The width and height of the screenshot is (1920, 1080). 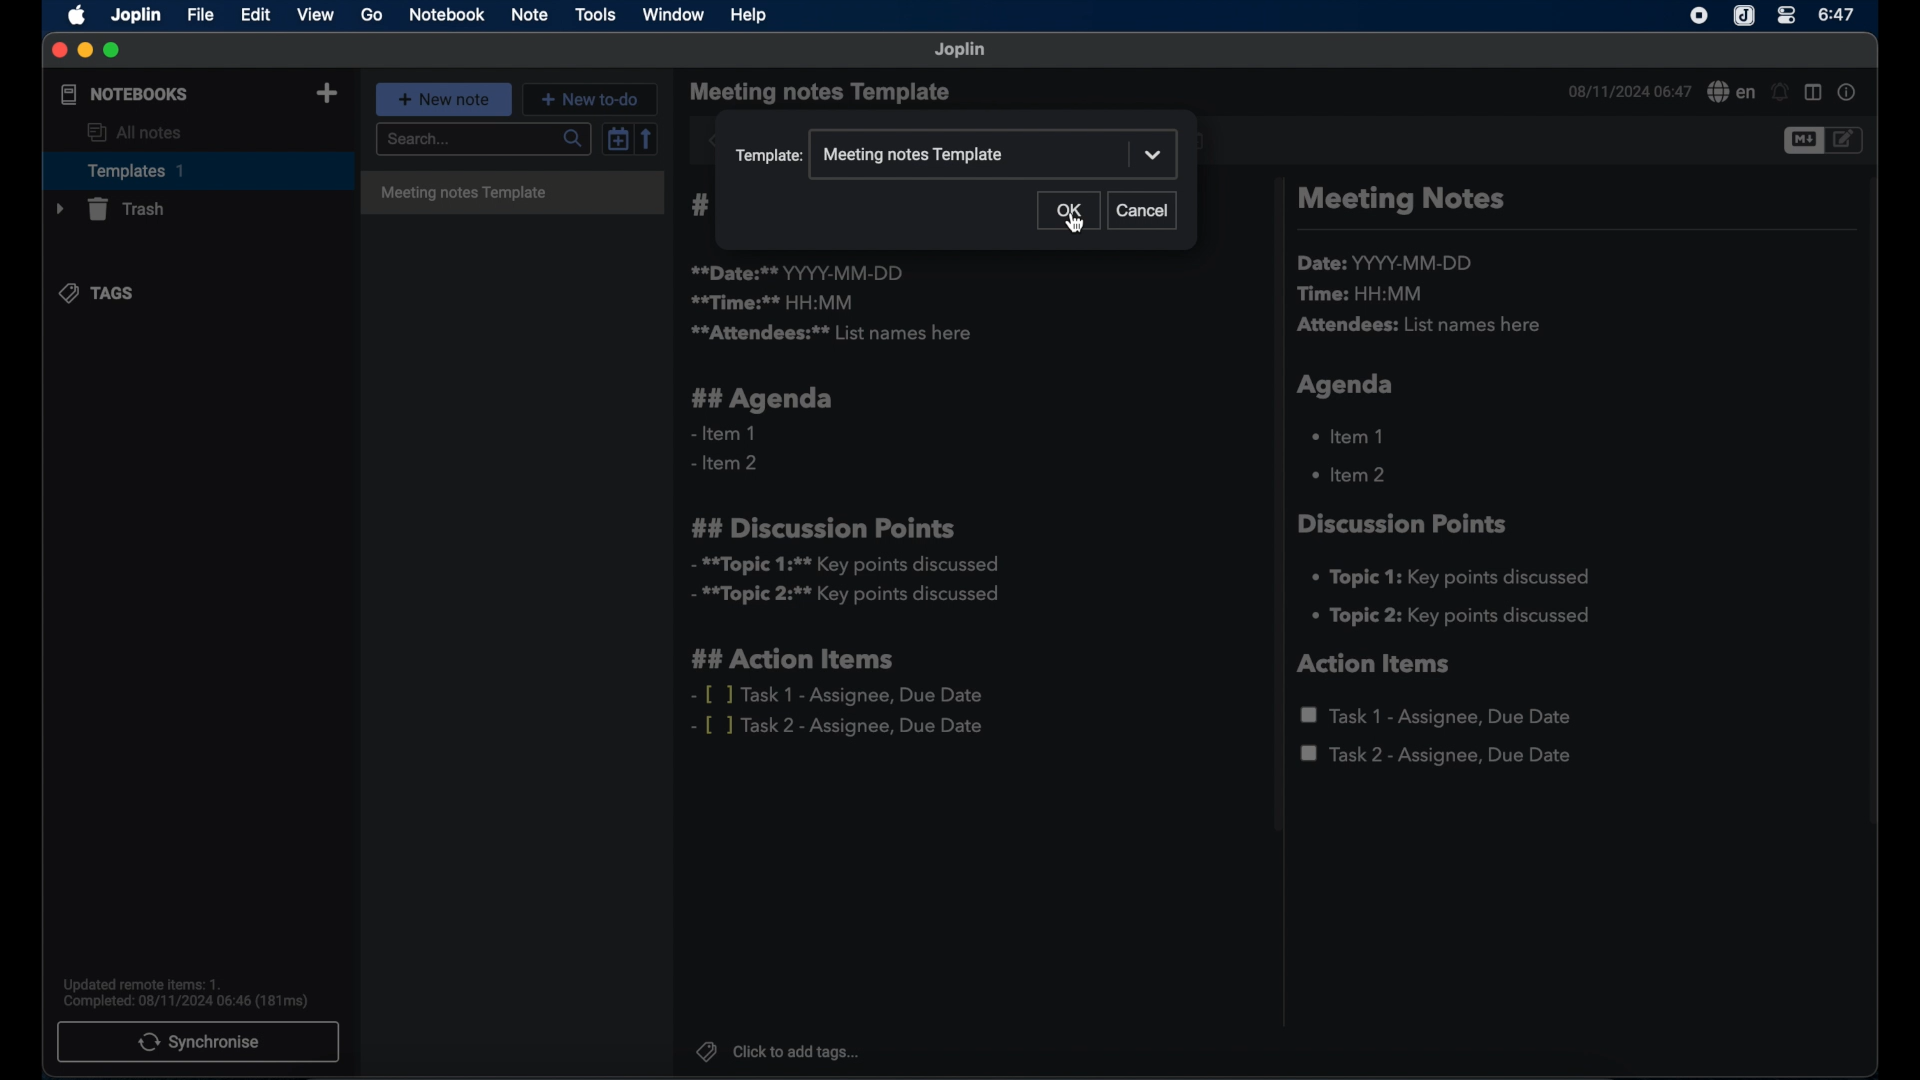 What do you see at coordinates (73, 16) in the screenshot?
I see `apple icon` at bounding box center [73, 16].